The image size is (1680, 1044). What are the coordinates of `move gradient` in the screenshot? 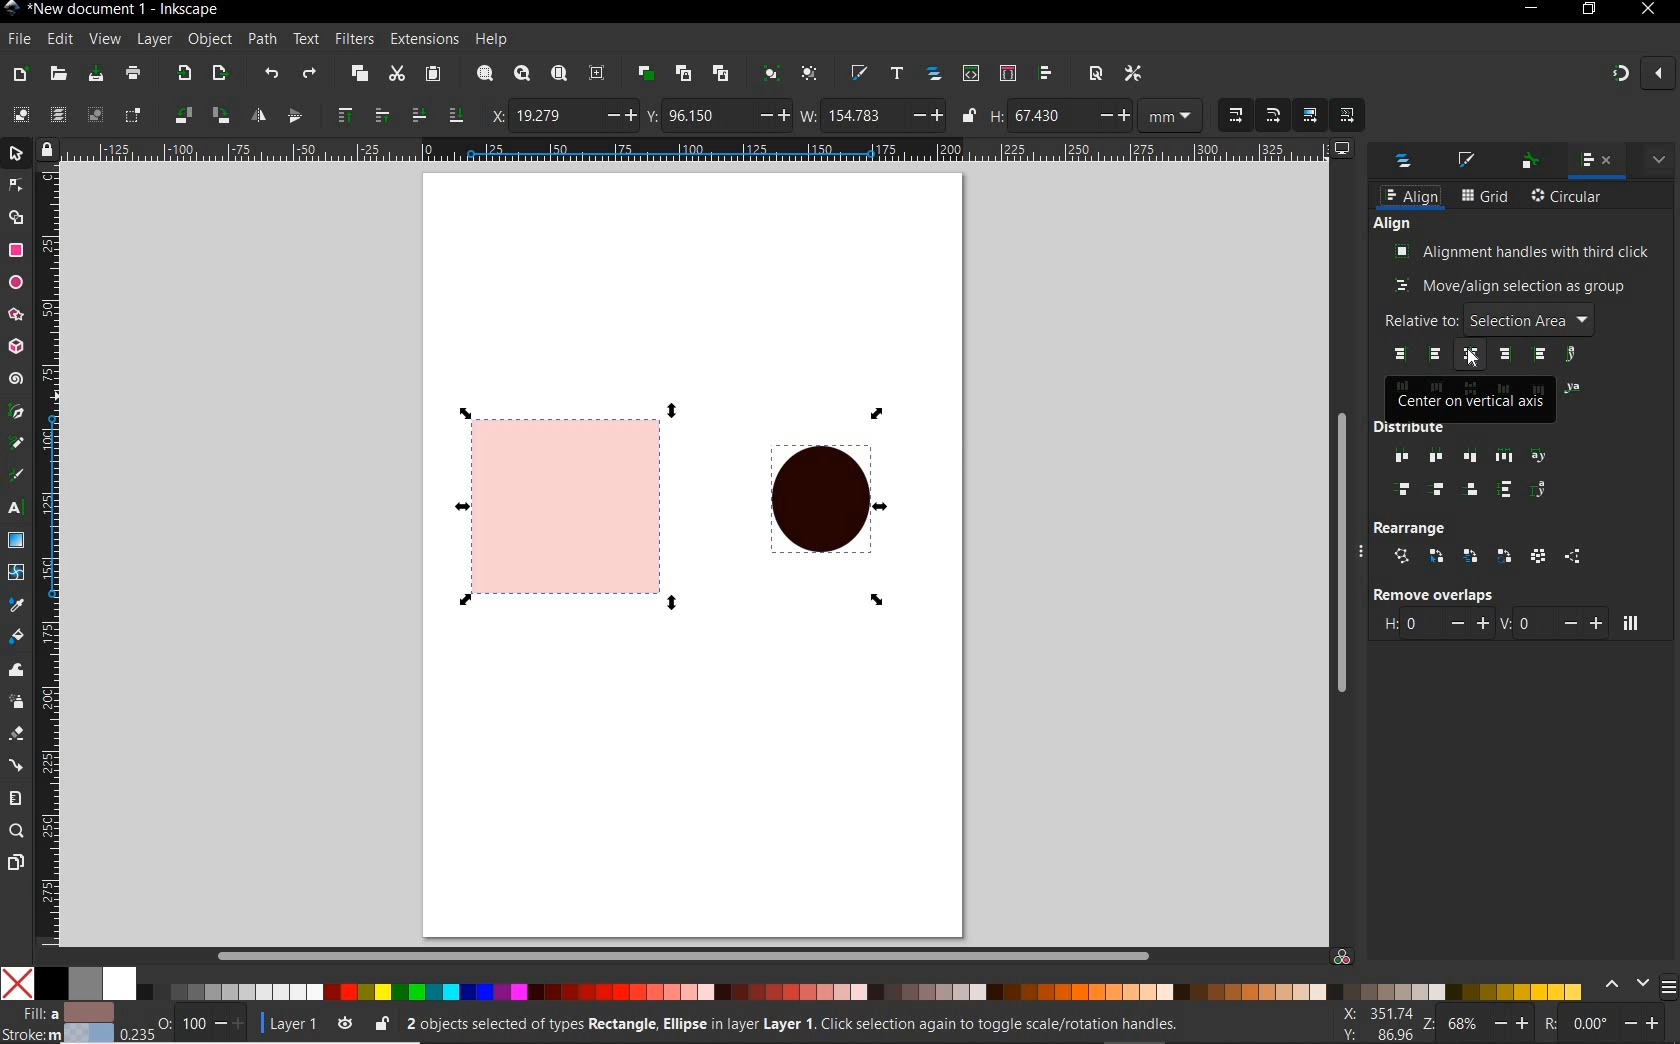 It's located at (1311, 114).